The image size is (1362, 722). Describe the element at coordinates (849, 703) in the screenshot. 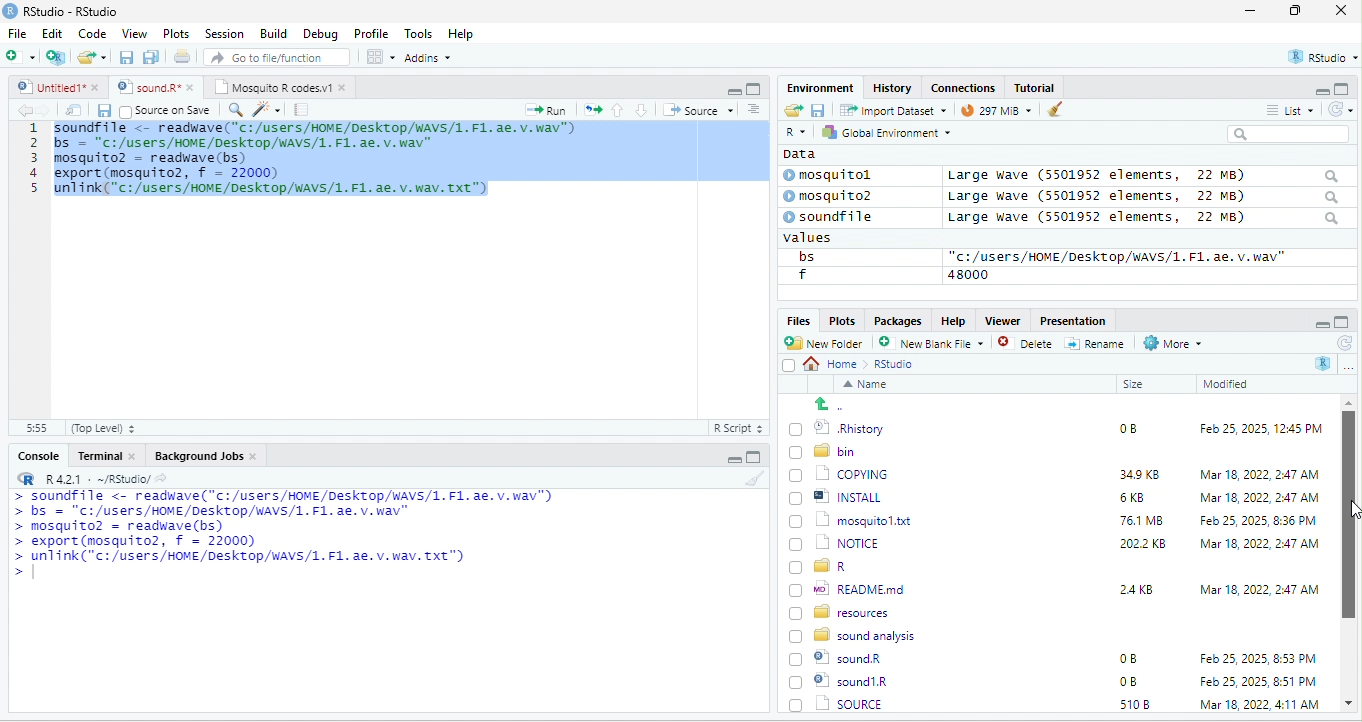

I see `Uninstall.exe` at that location.